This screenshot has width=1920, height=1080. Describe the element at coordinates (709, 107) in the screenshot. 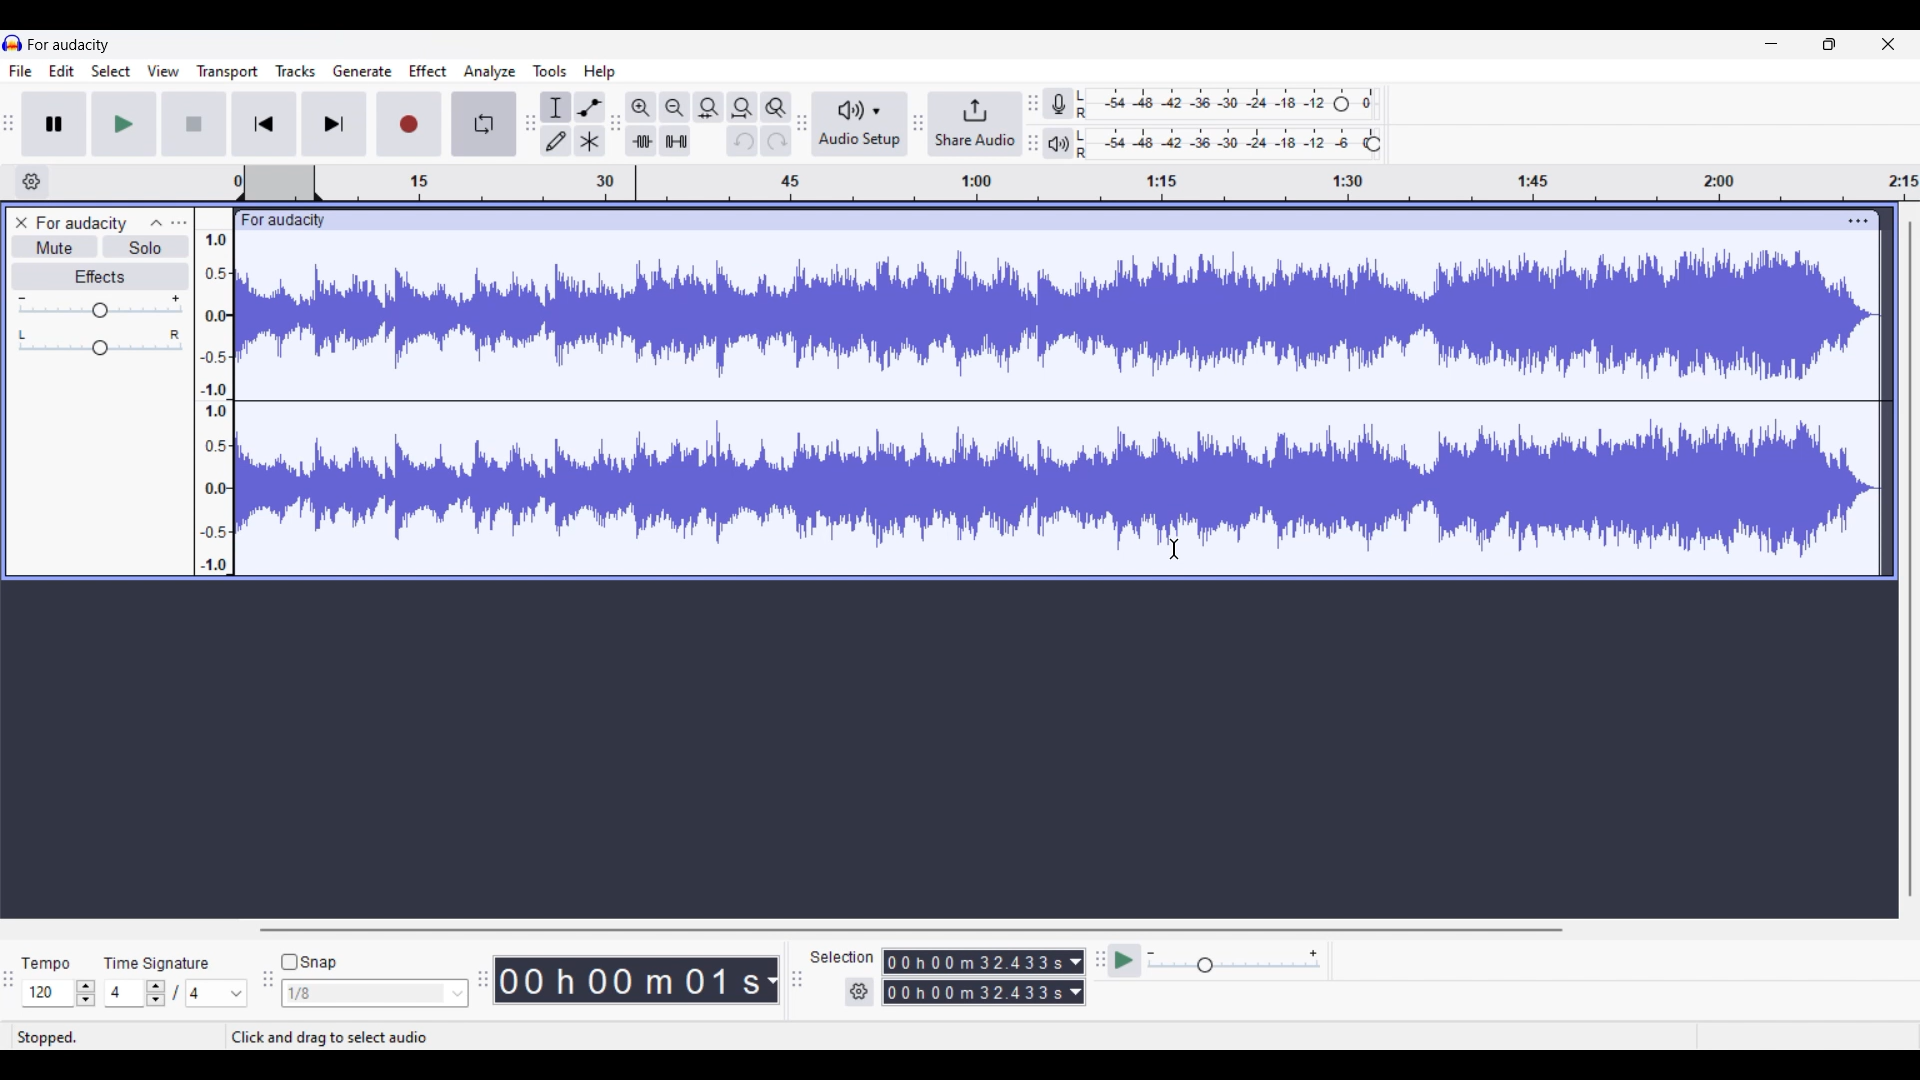

I see `Fit selection to width` at that location.